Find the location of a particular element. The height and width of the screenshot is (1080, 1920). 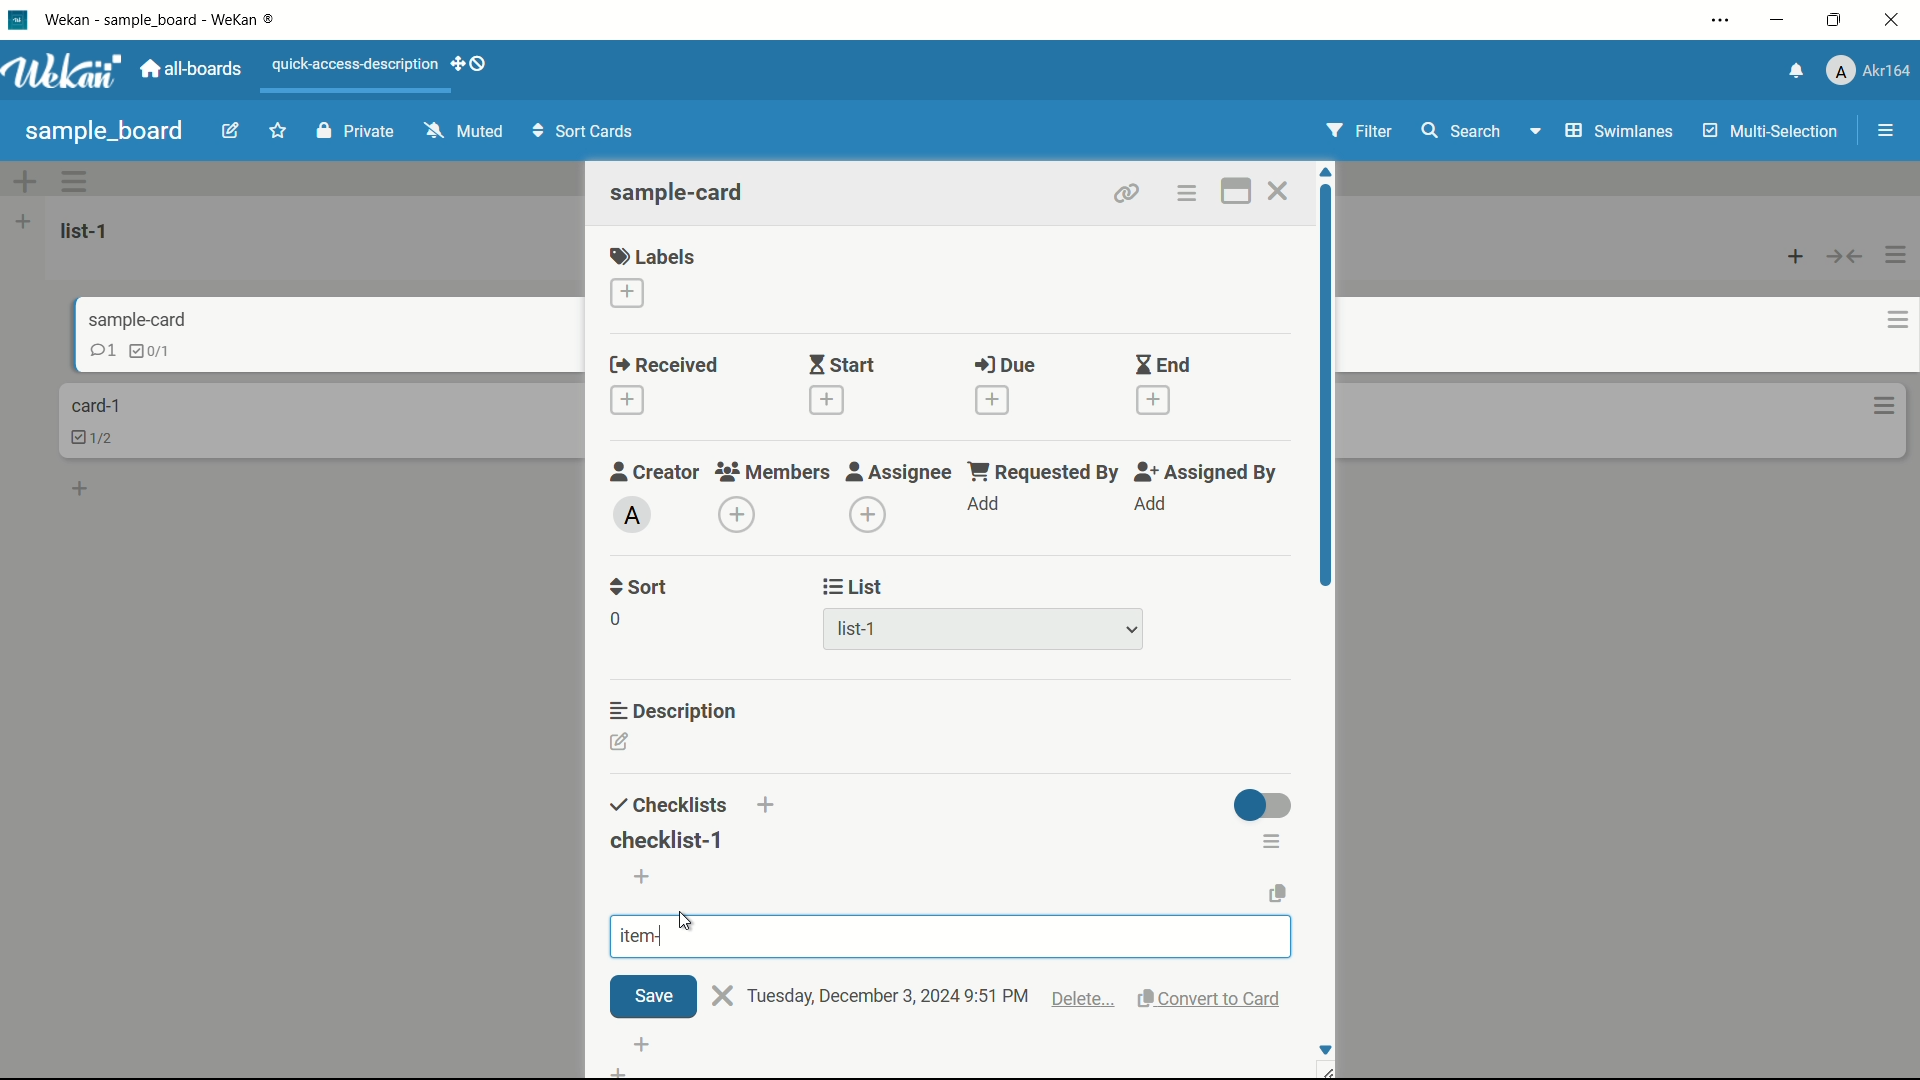

creator is located at coordinates (655, 472).